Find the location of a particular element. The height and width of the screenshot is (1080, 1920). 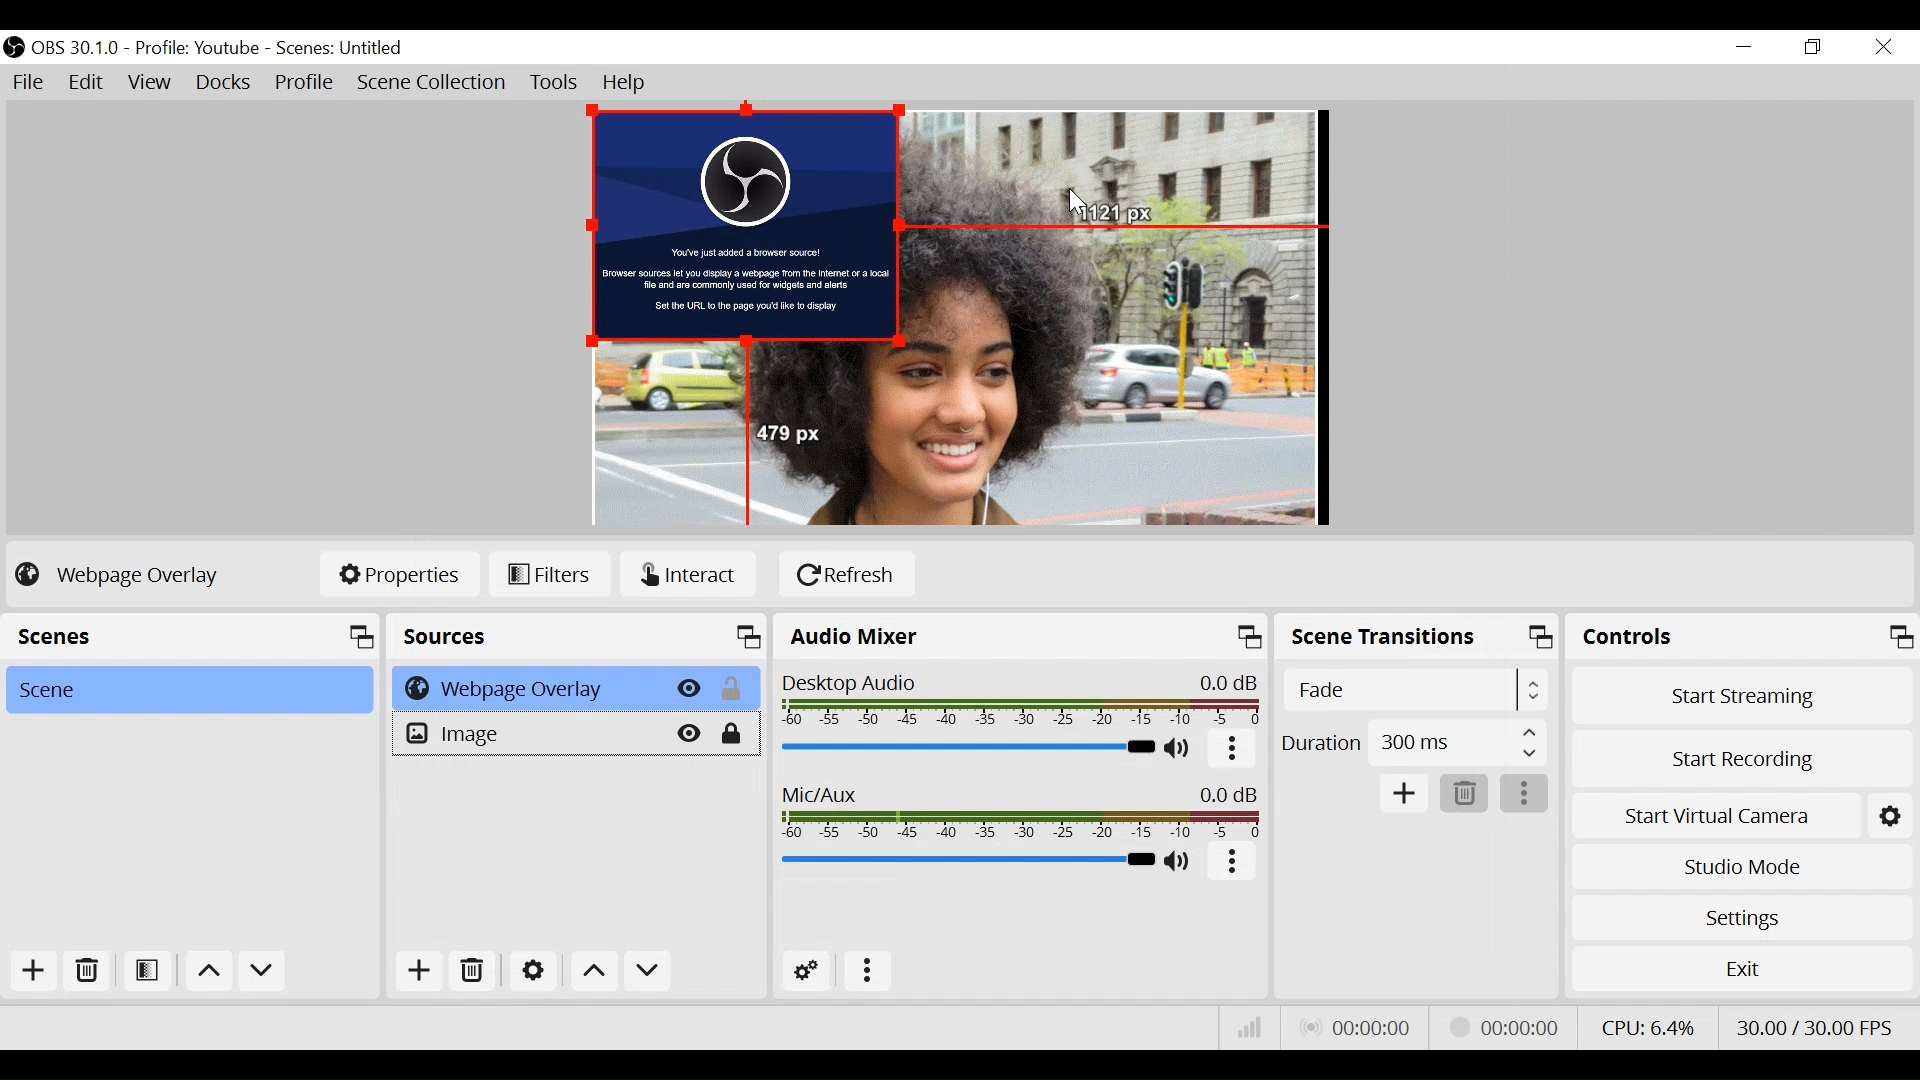

Profile is located at coordinates (196, 49).